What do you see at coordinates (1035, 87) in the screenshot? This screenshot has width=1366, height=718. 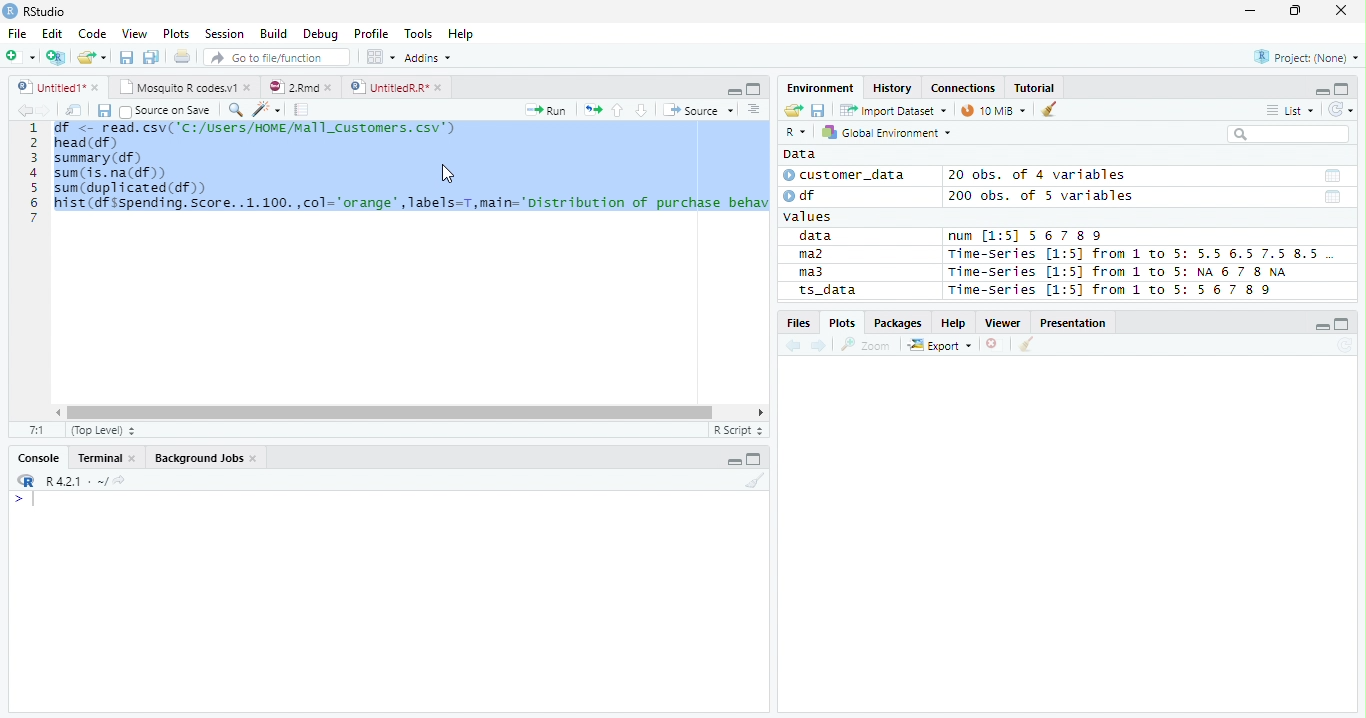 I see `Tutorial` at bounding box center [1035, 87].